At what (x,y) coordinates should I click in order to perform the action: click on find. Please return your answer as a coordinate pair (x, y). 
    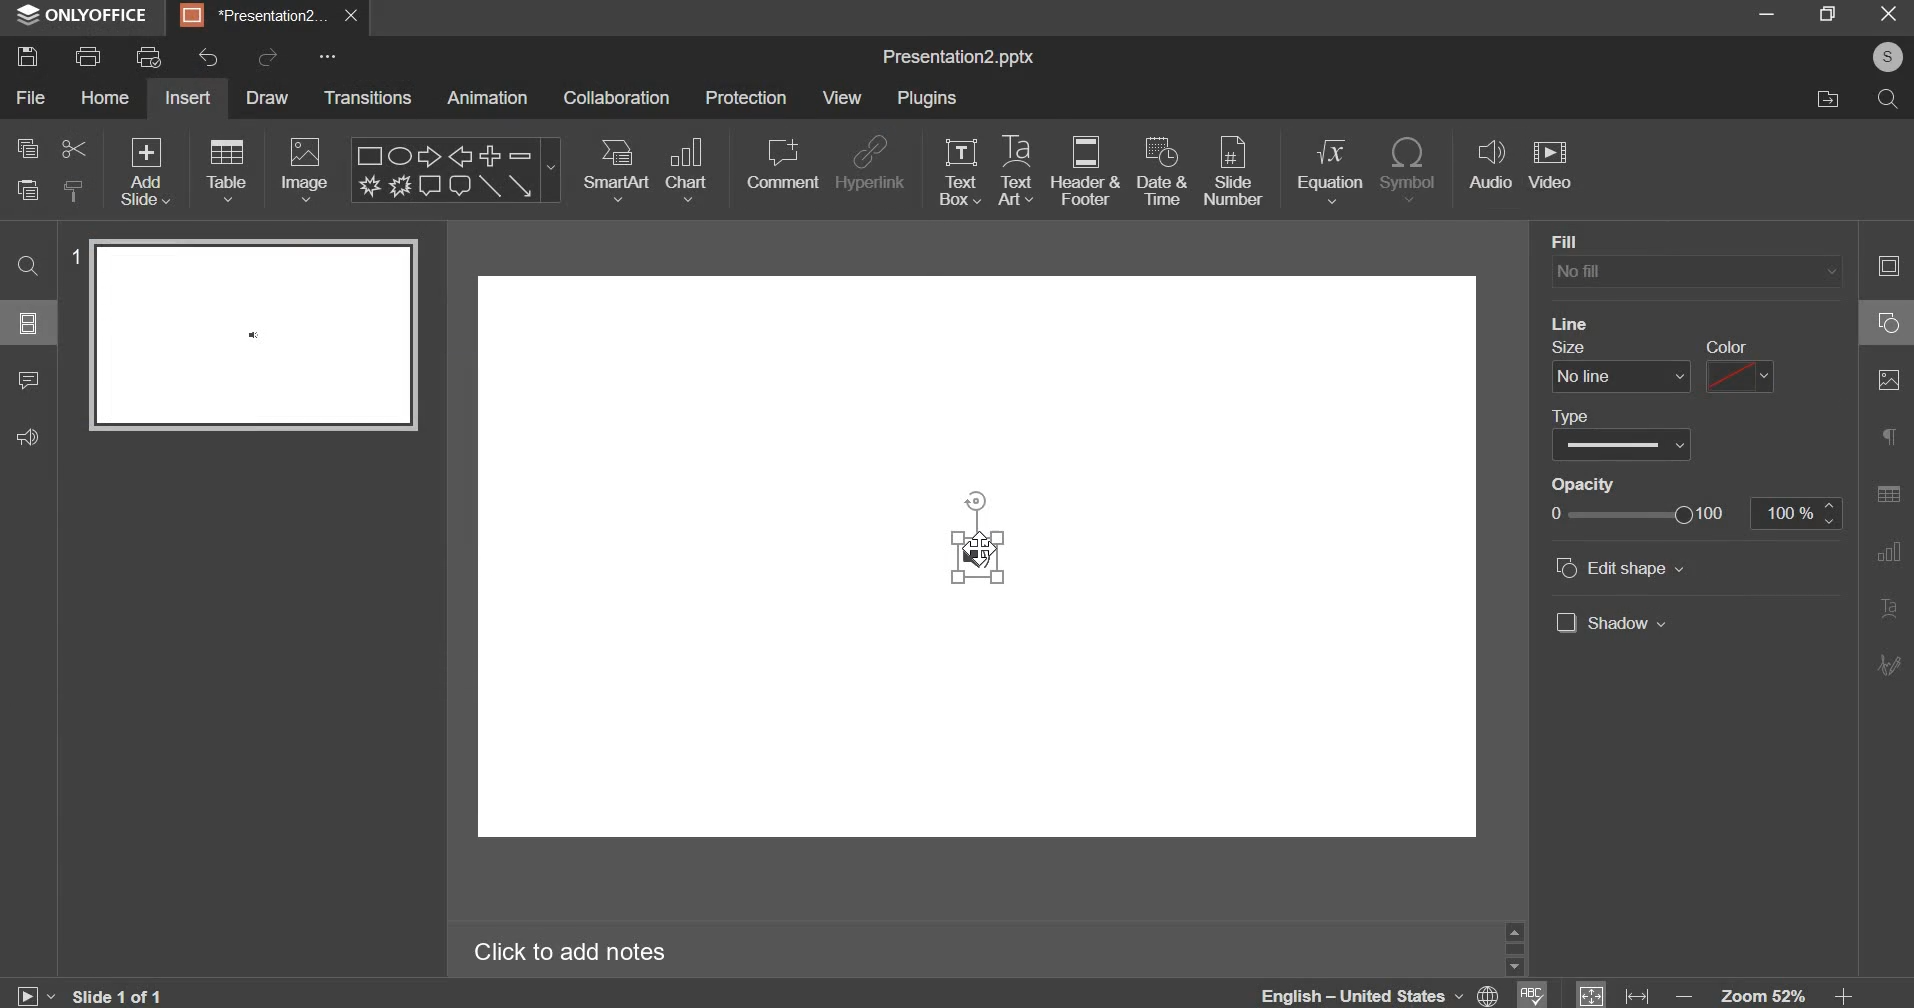
    Looking at the image, I should click on (31, 267).